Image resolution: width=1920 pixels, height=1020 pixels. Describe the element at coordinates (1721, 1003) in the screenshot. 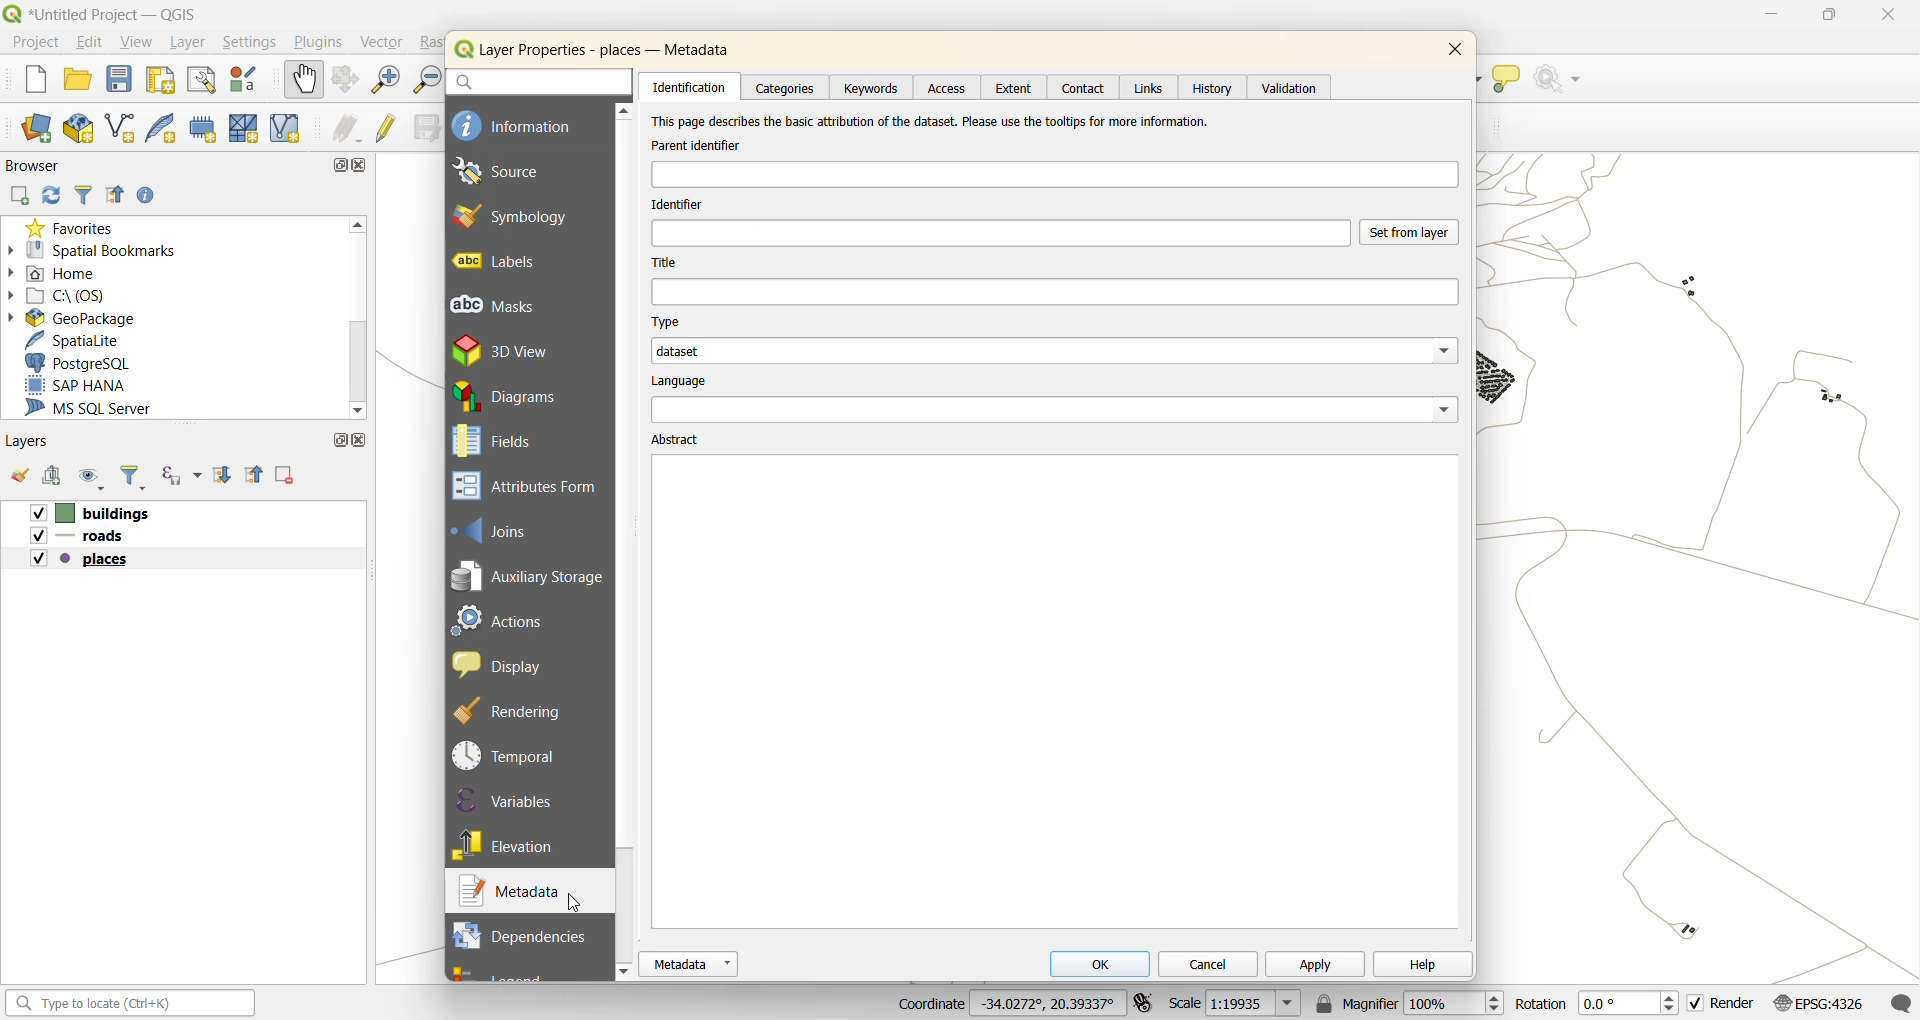

I see `render` at that location.